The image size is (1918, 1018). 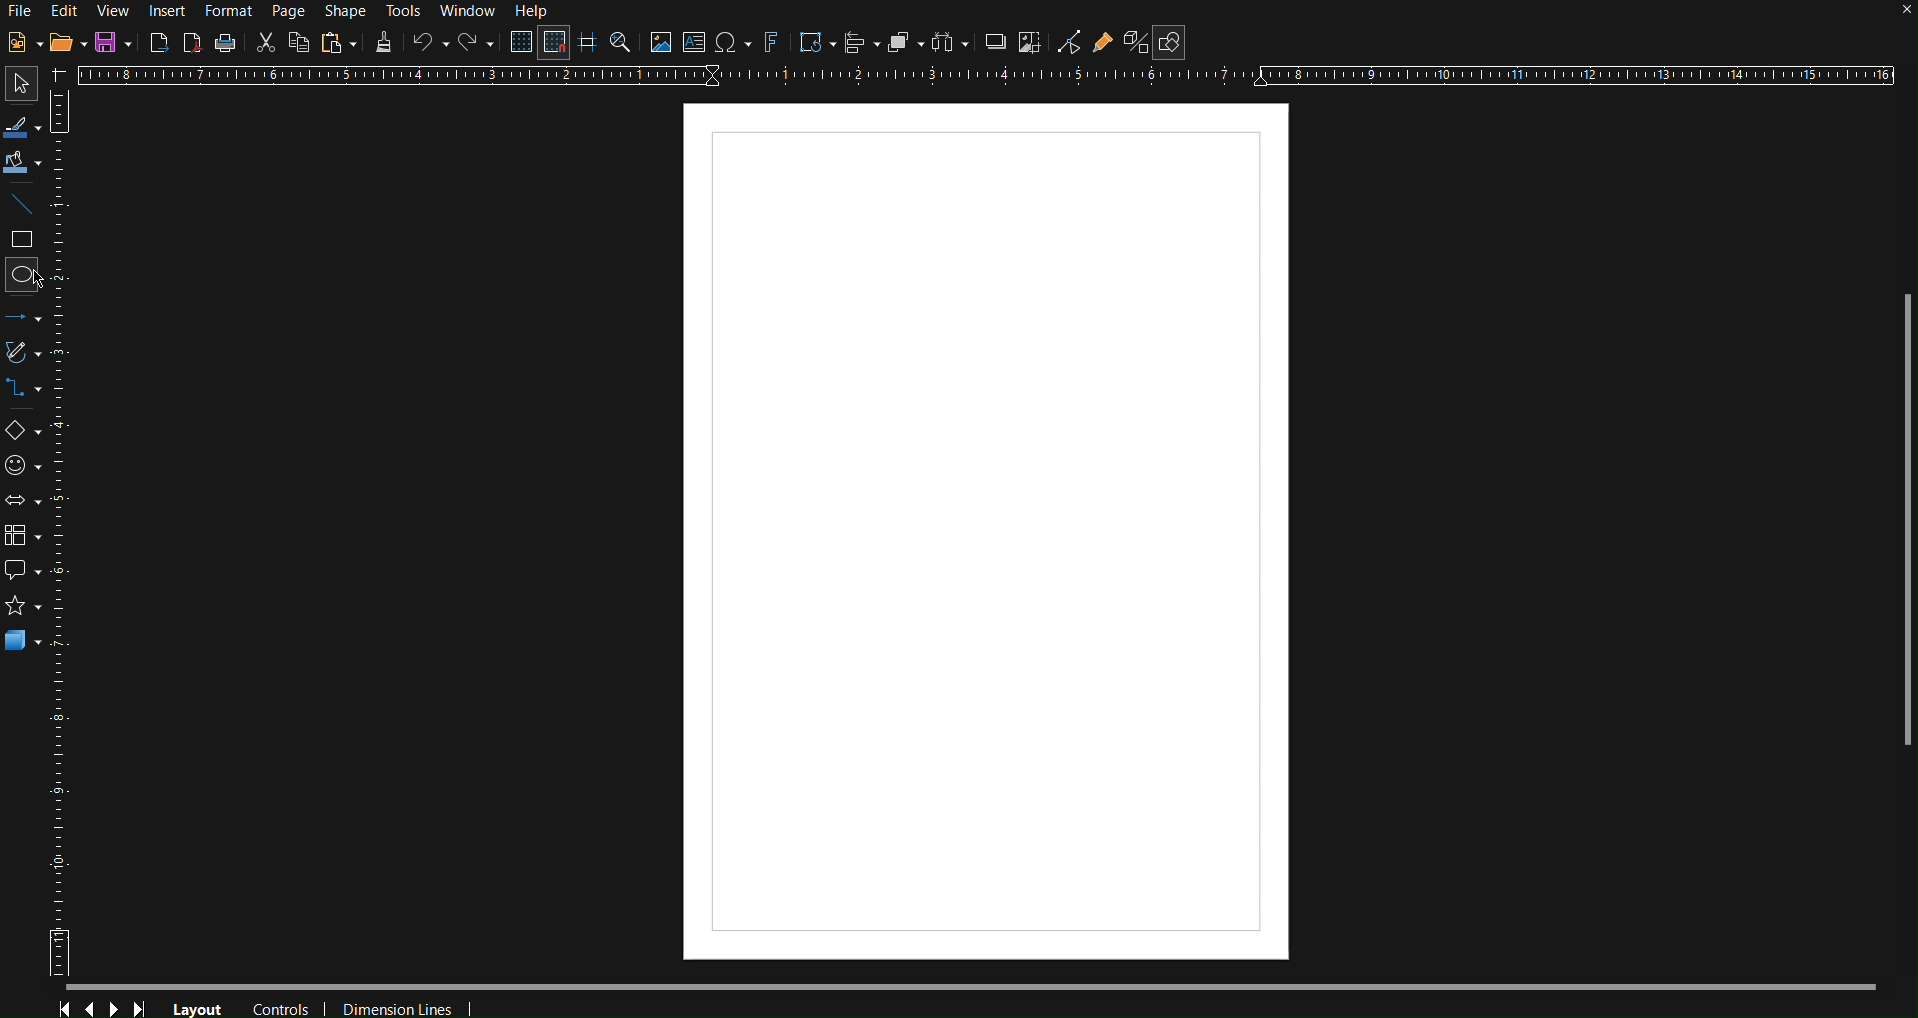 I want to click on Select objects to distribute, so click(x=950, y=45).